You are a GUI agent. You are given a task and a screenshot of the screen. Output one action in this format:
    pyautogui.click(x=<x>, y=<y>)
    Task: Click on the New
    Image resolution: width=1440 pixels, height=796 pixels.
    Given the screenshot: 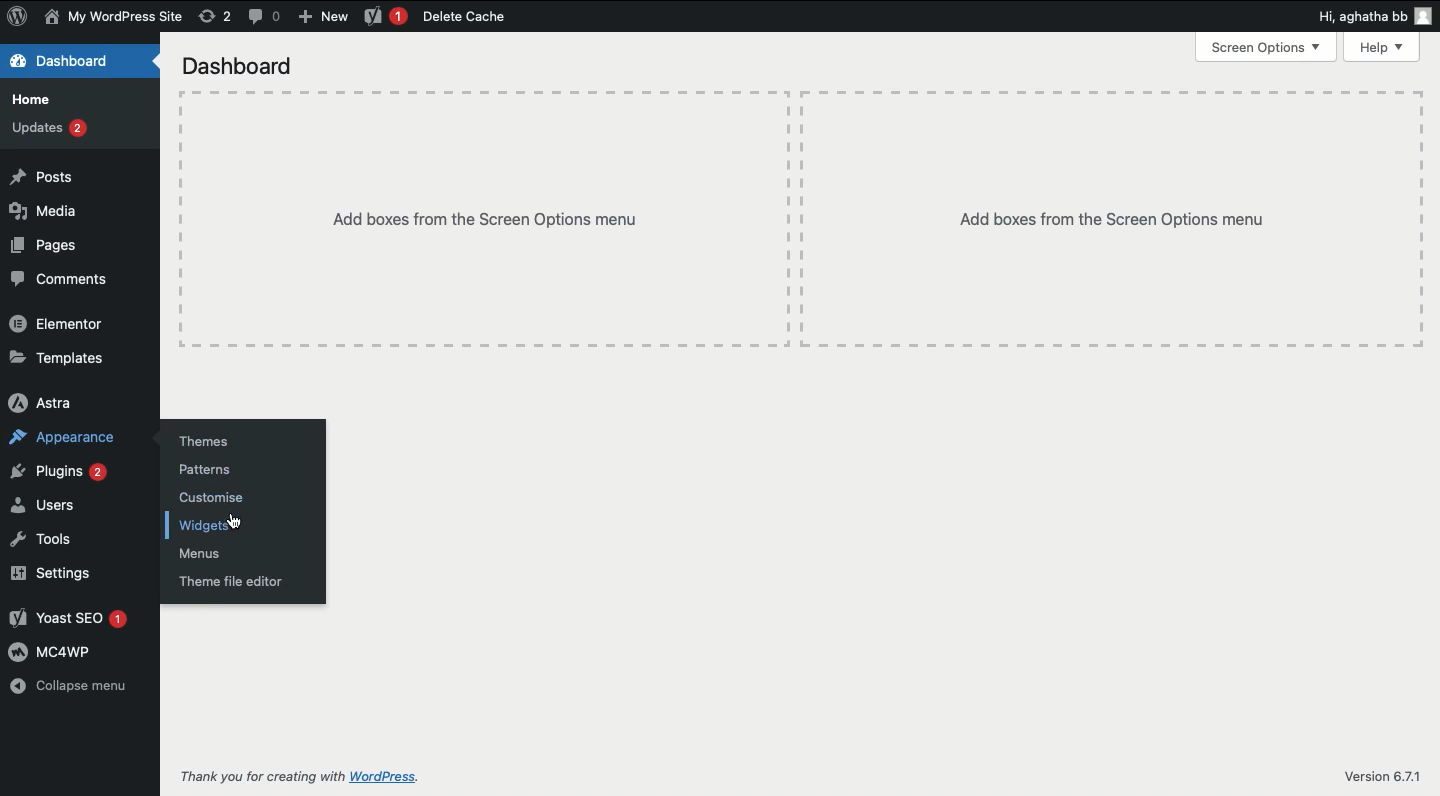 What is the action you would take?
    pyautogui.click(x=329, y=17)
    